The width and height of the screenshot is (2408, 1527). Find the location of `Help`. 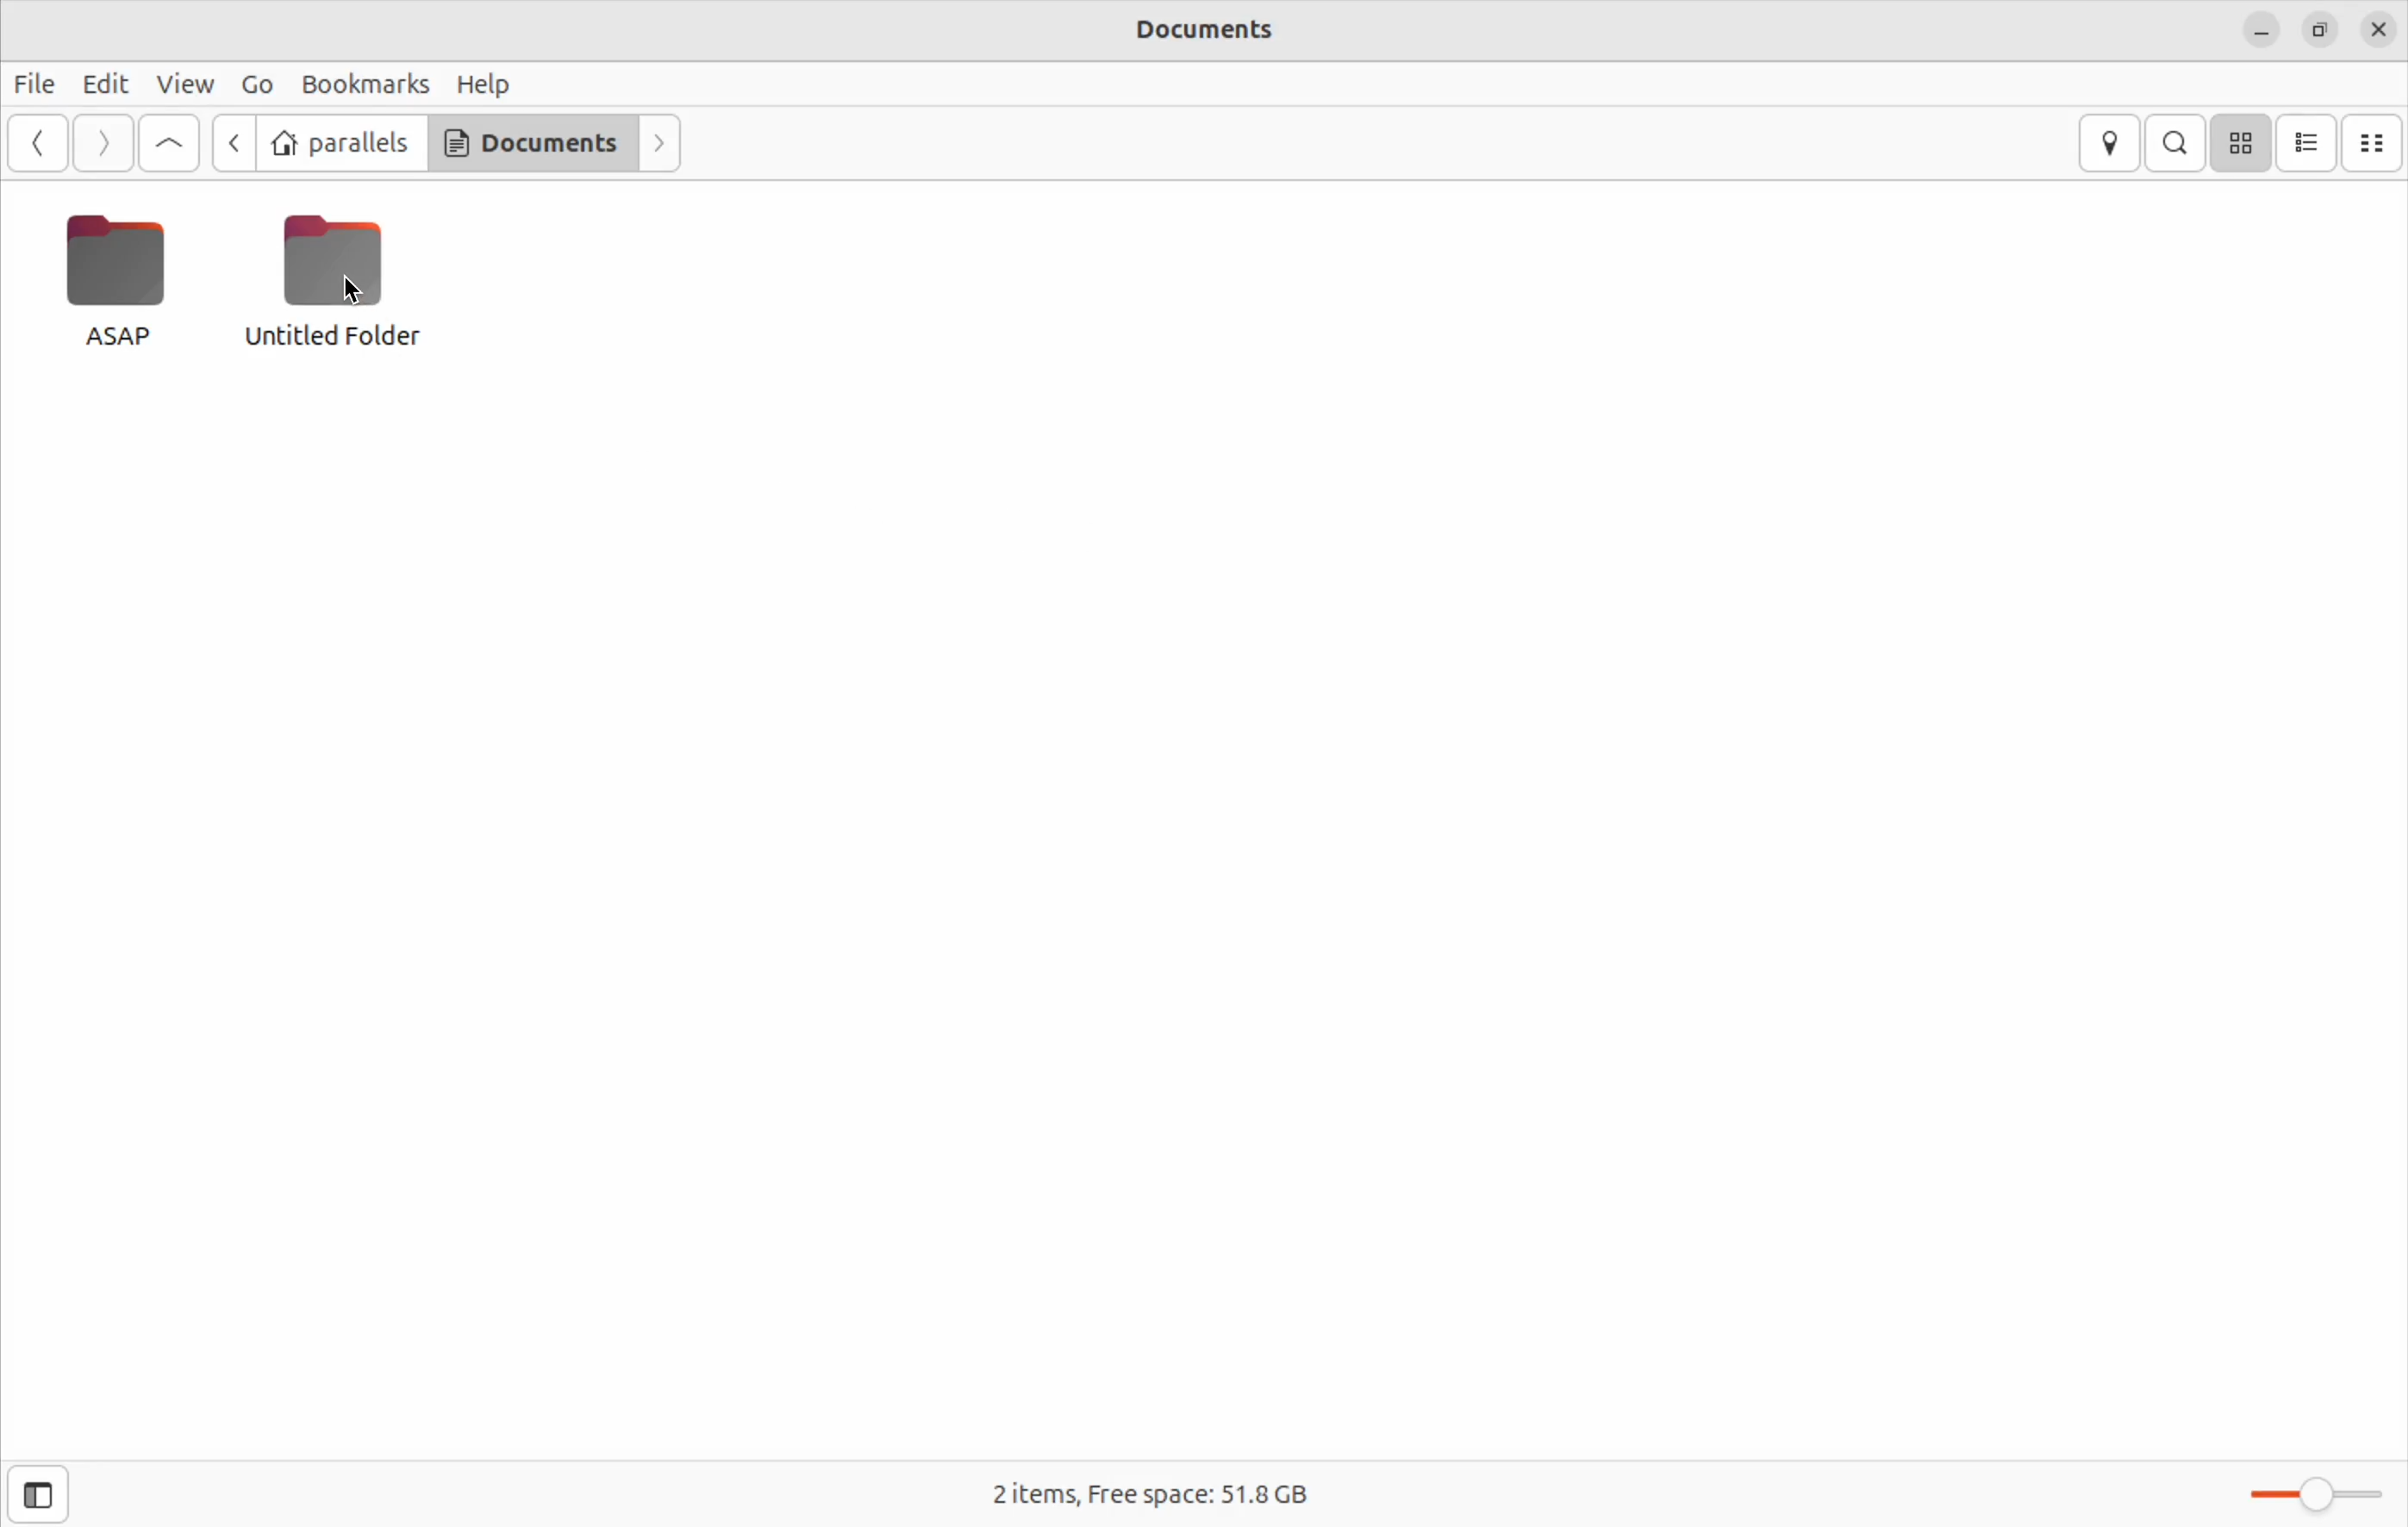

Help is located at coordinates (484, 79).